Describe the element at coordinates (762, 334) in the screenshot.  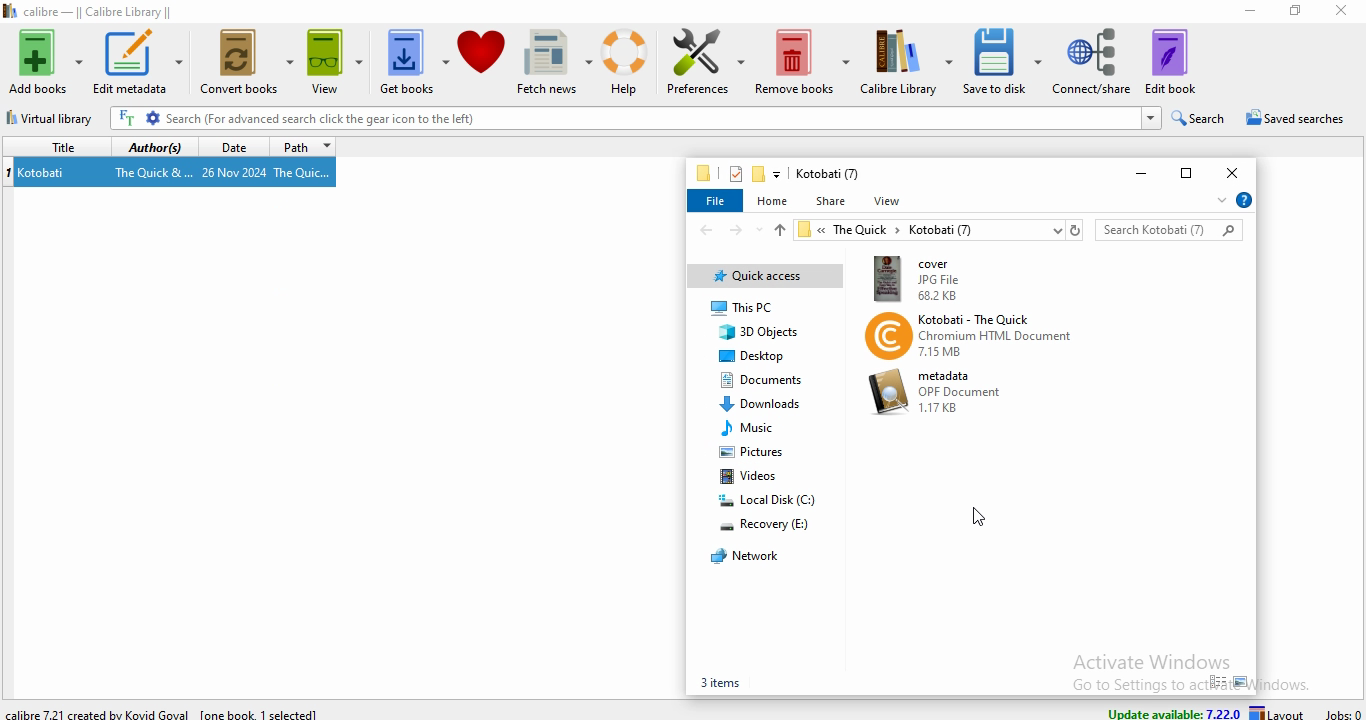
I see `3D Objects` at that location.